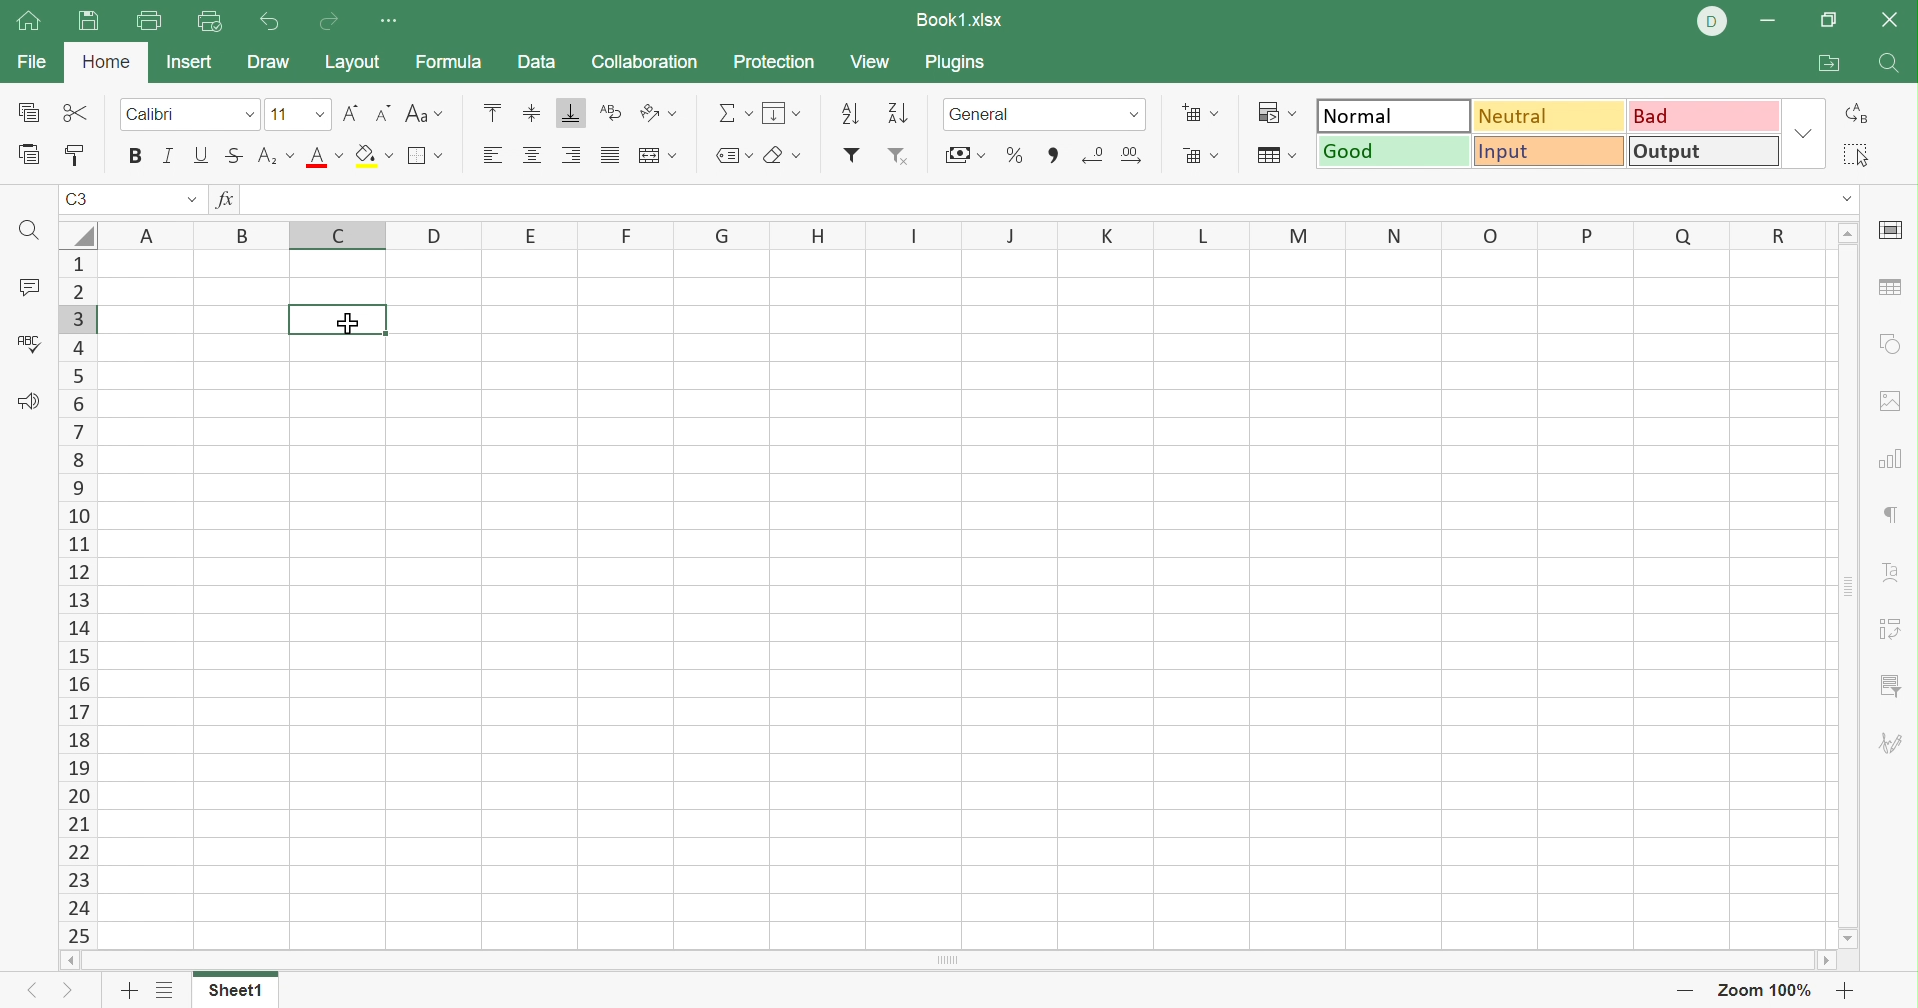  I want to click on Drop Down, so click(250, 114).